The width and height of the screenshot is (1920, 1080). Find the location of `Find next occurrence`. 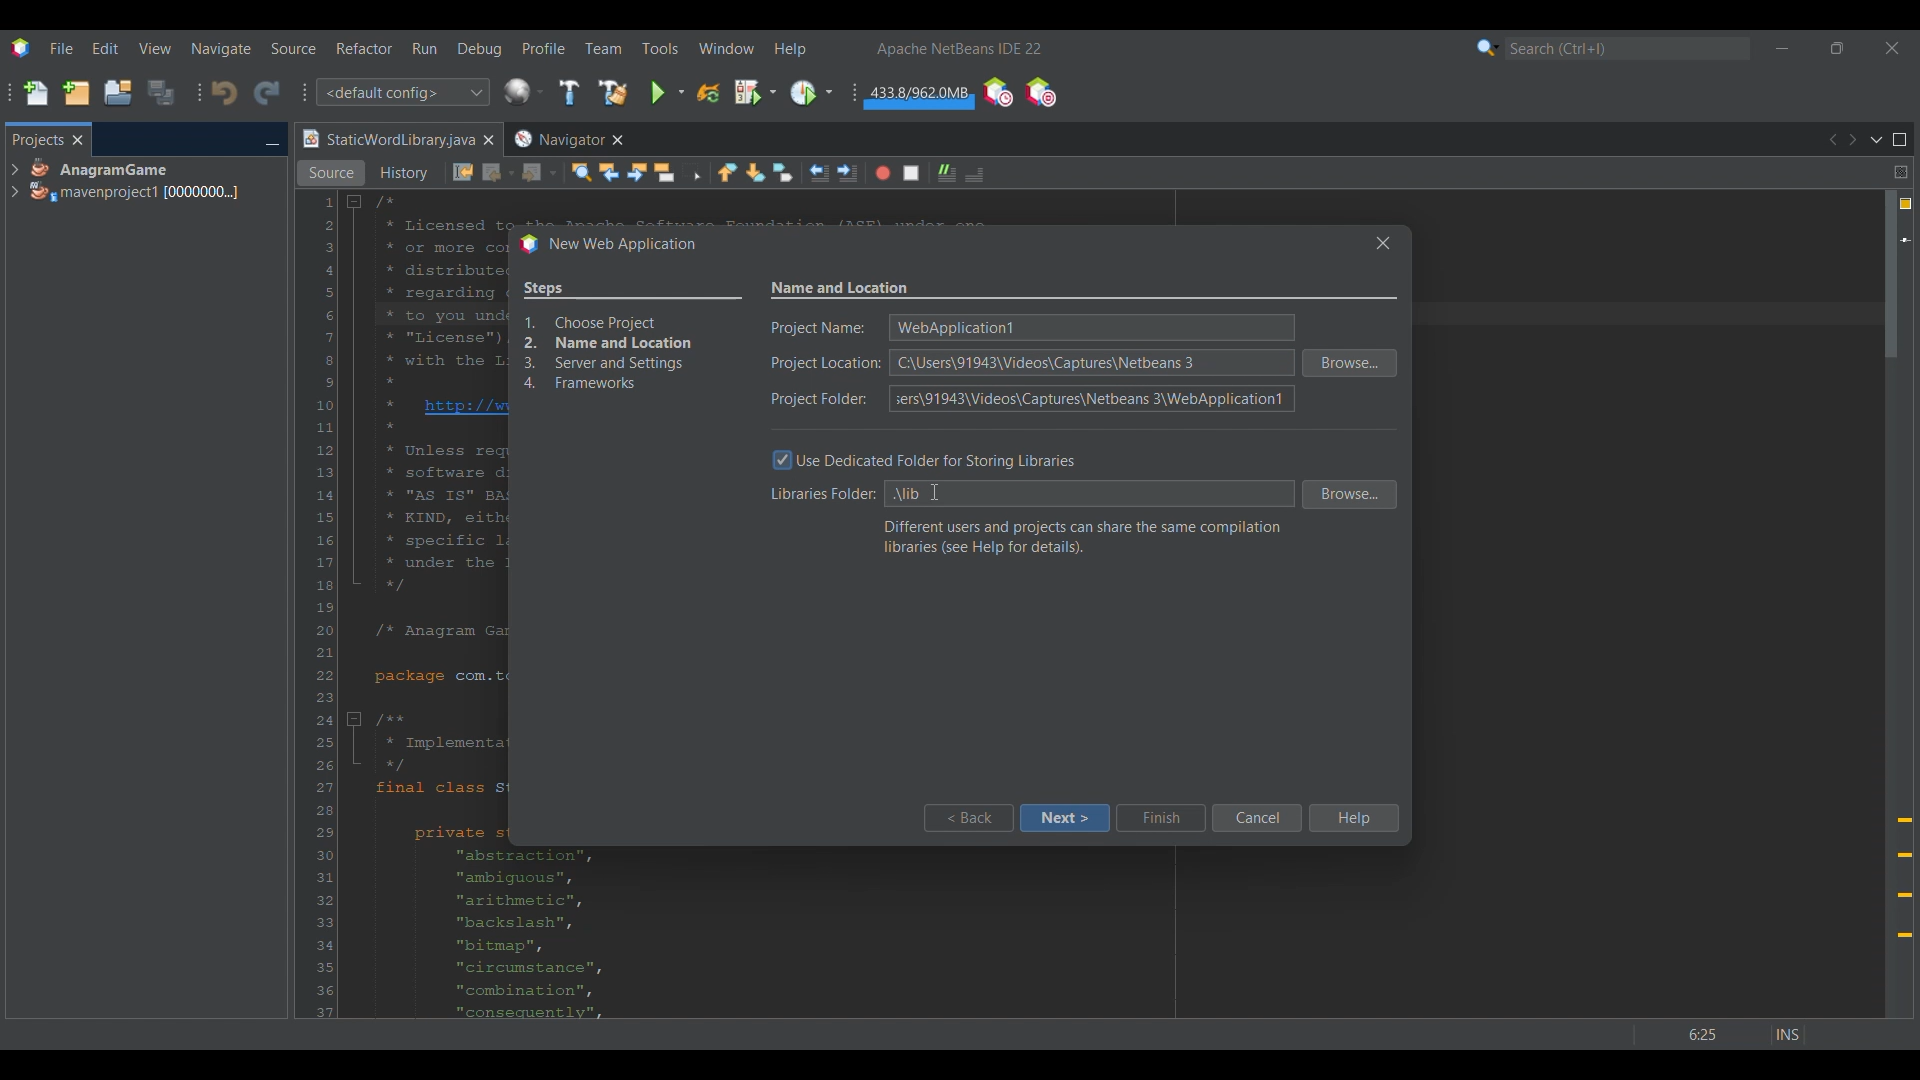

Find next occurrence is located at coordinates (637, 172).